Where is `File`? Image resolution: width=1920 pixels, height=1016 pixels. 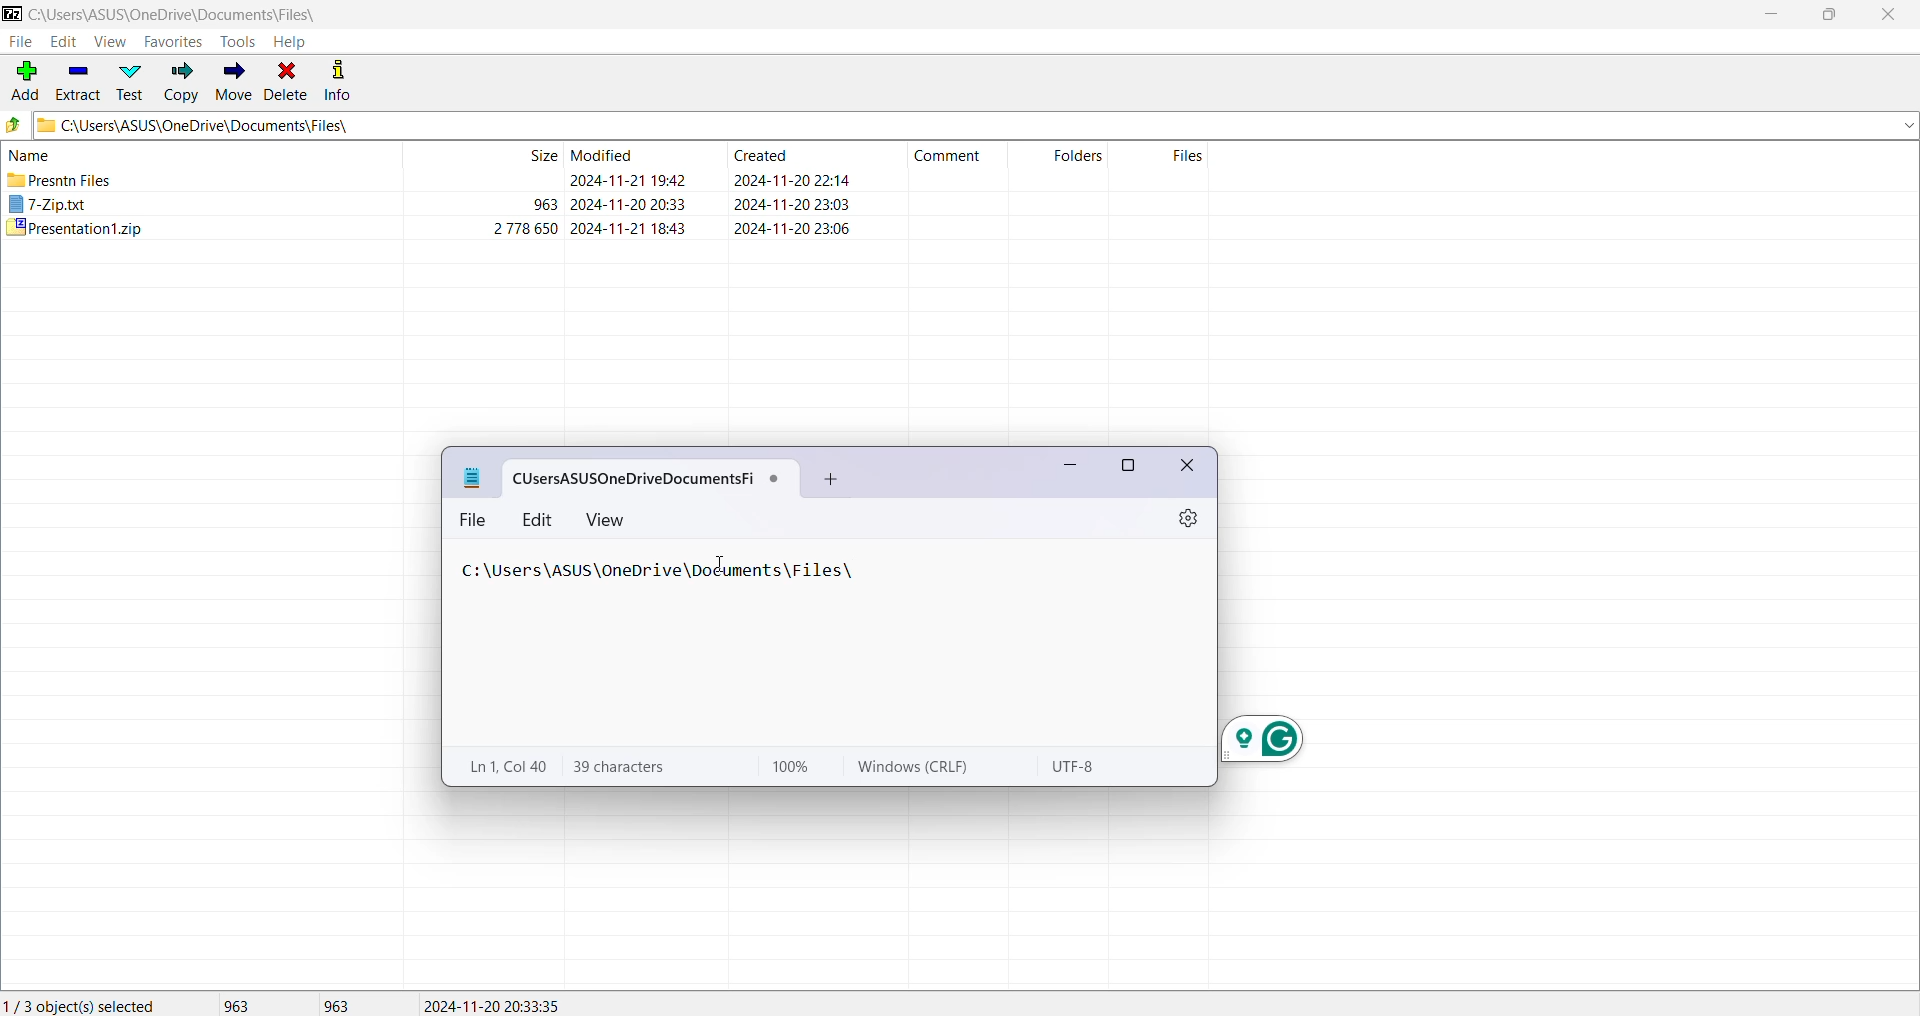 File is located at coordinates (475, 521).